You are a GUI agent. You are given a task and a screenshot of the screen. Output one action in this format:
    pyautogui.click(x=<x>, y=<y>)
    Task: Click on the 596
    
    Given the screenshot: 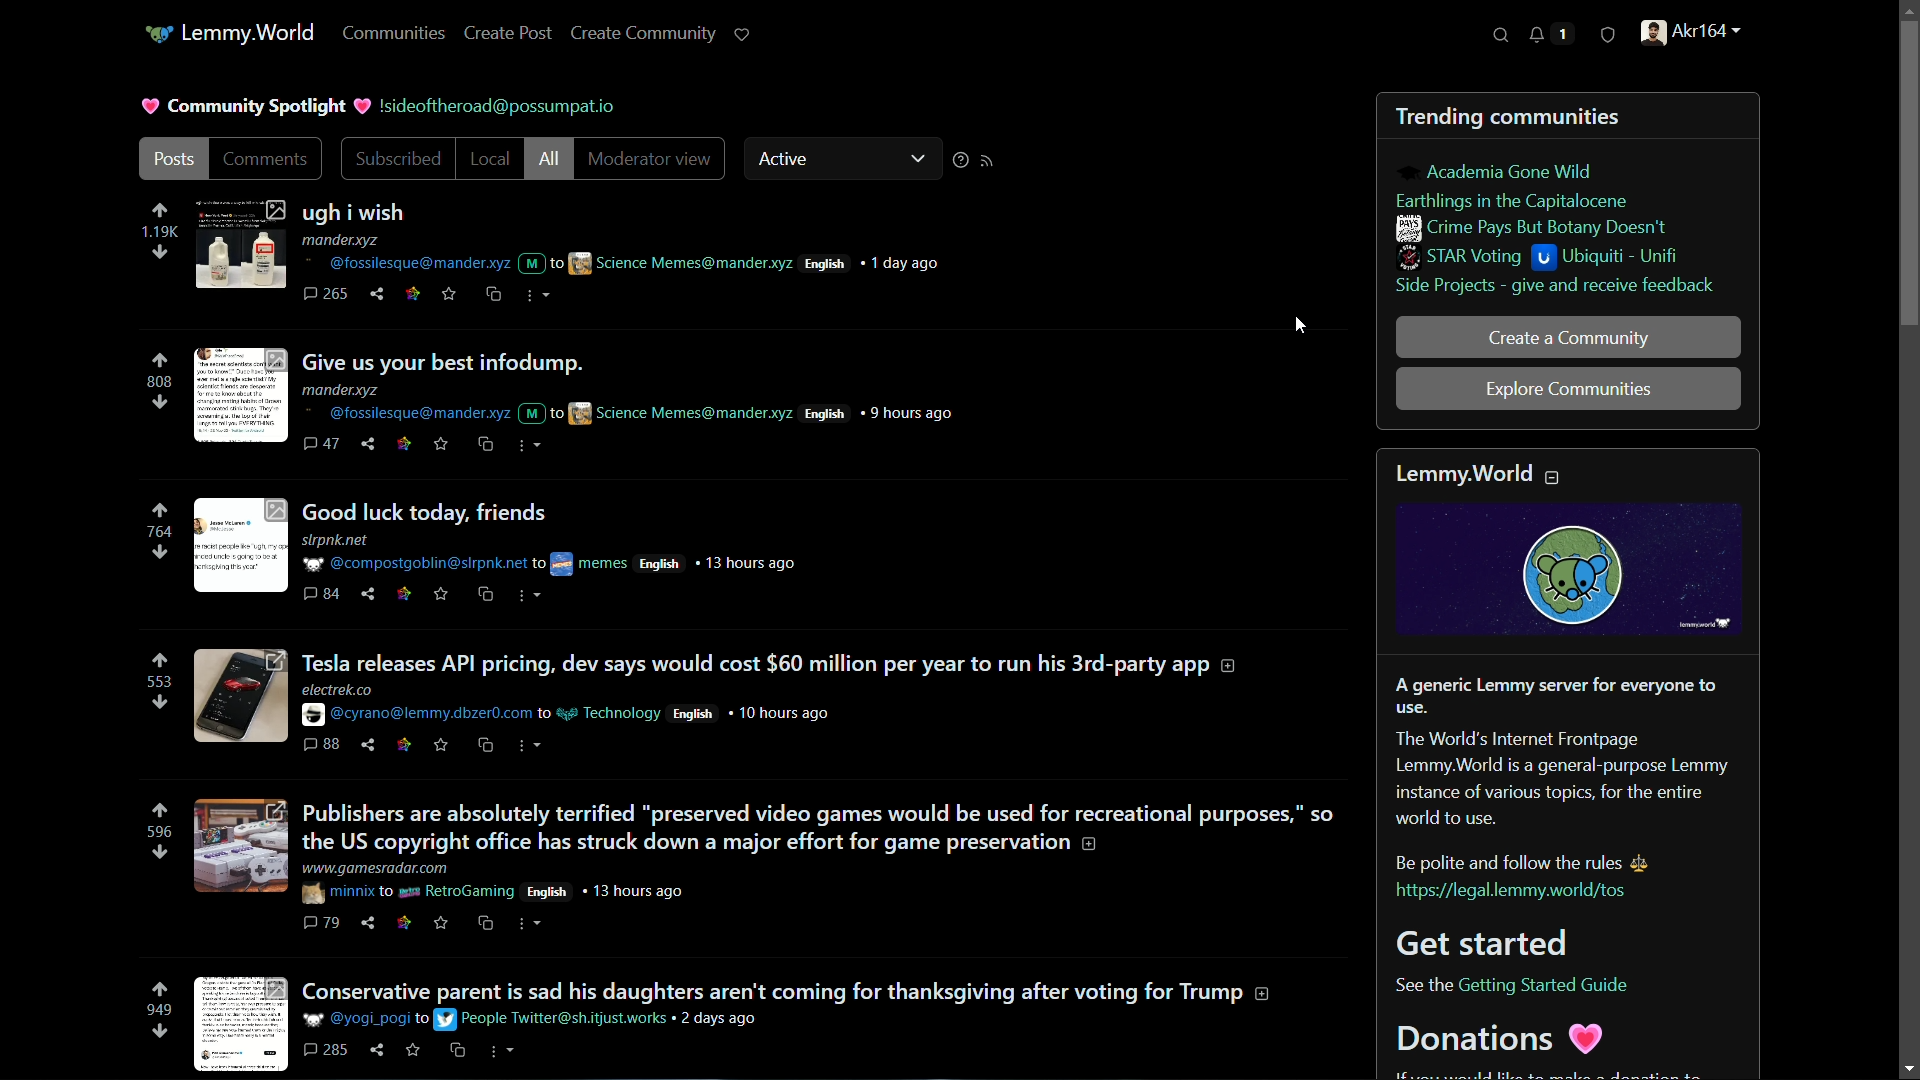 What is the action you would take?
    pyautogui.click(x=157, y=833)
    